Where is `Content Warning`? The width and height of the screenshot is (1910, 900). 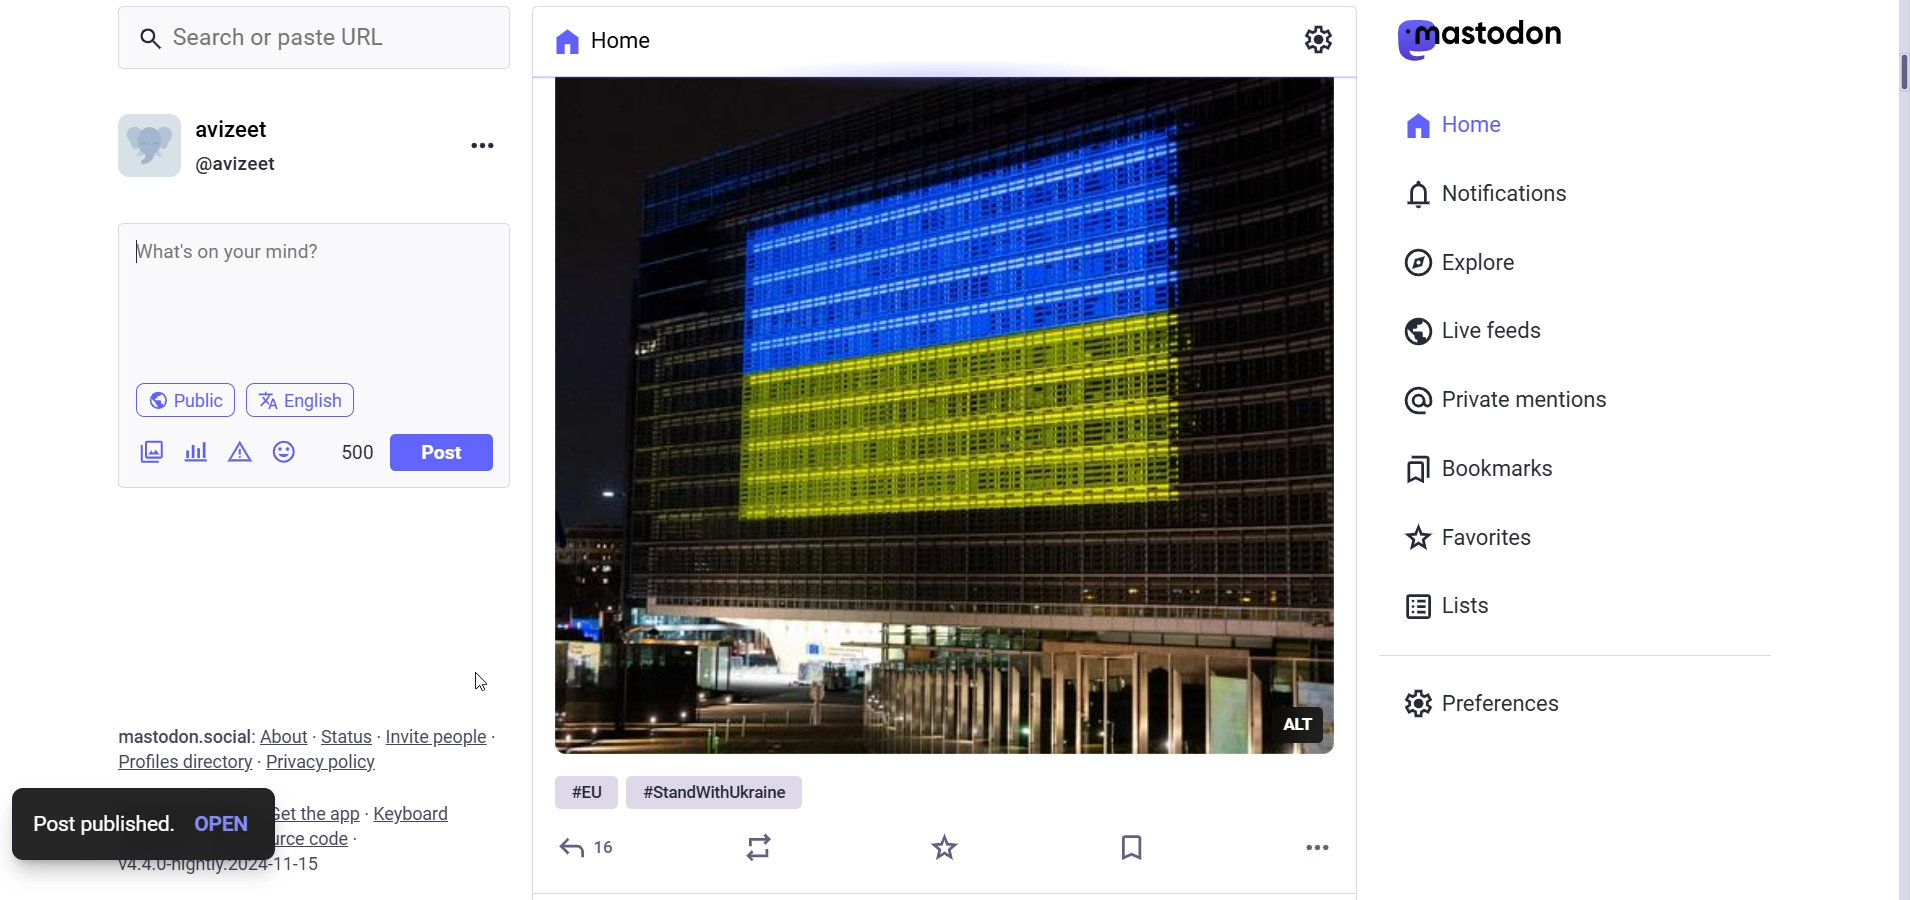
Content Warning is located at coordinates (243, 449).